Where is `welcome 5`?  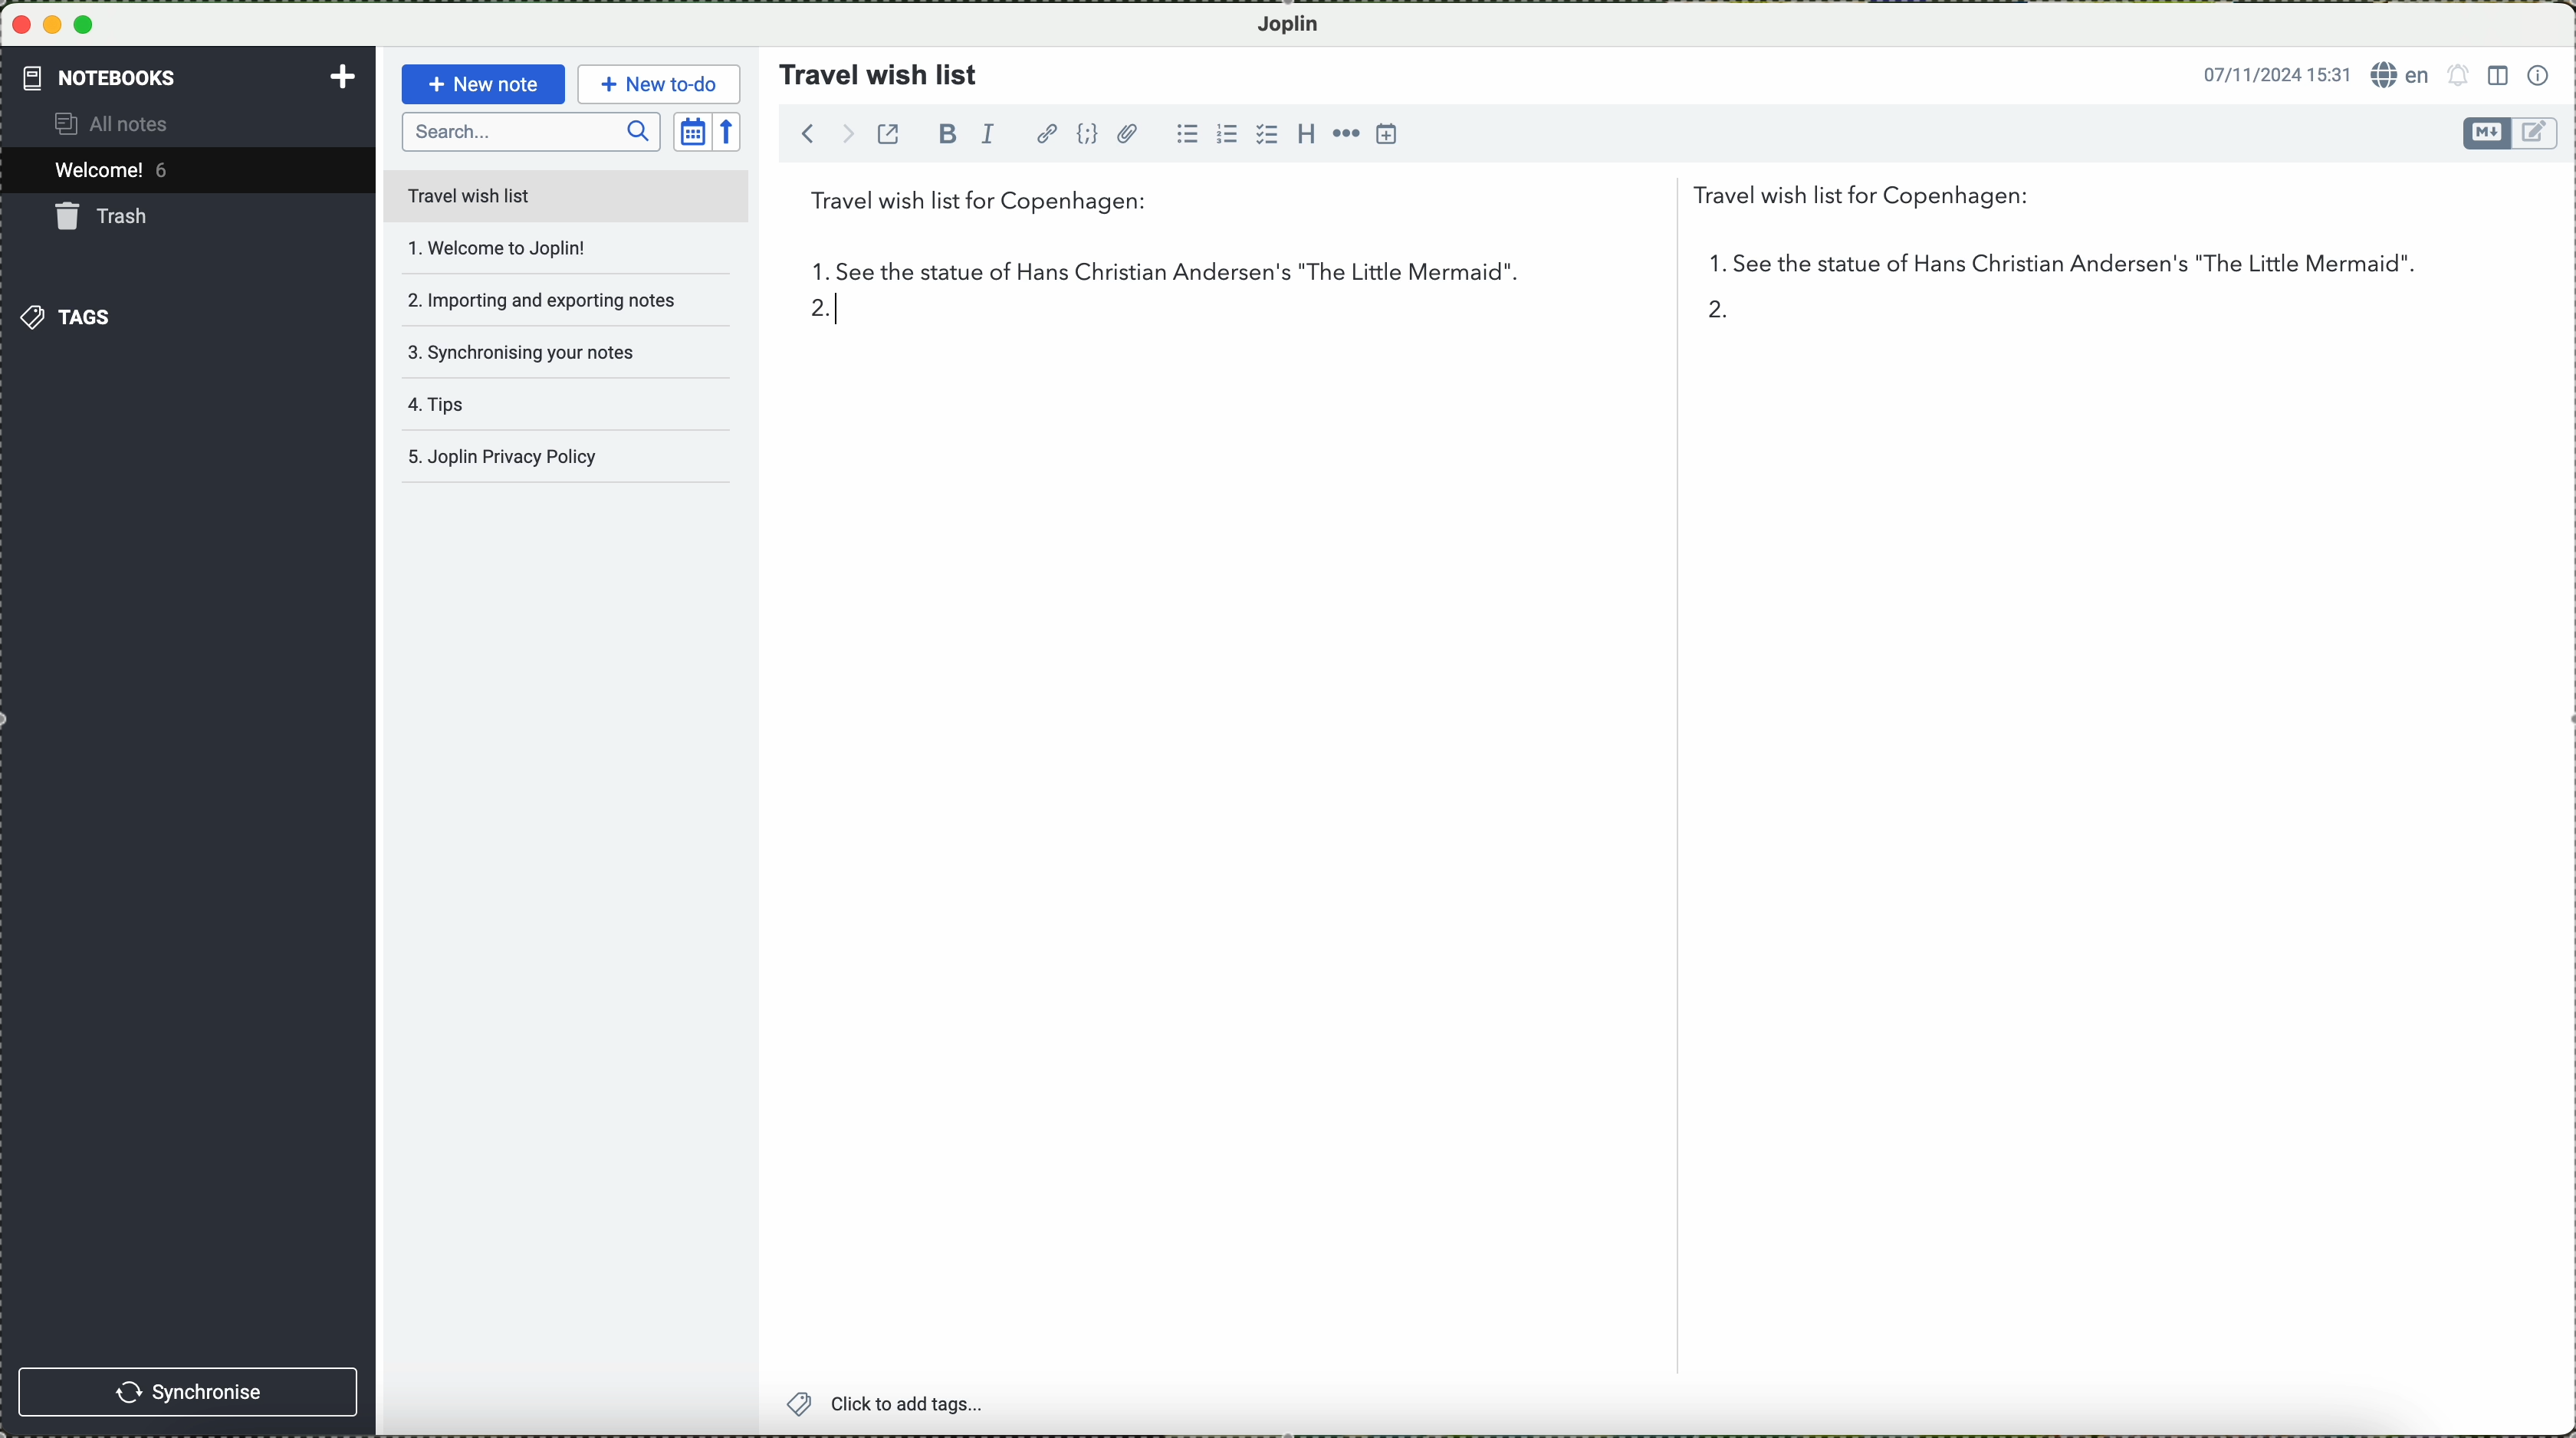 welcome 5 is located at coordinates (117, 173).